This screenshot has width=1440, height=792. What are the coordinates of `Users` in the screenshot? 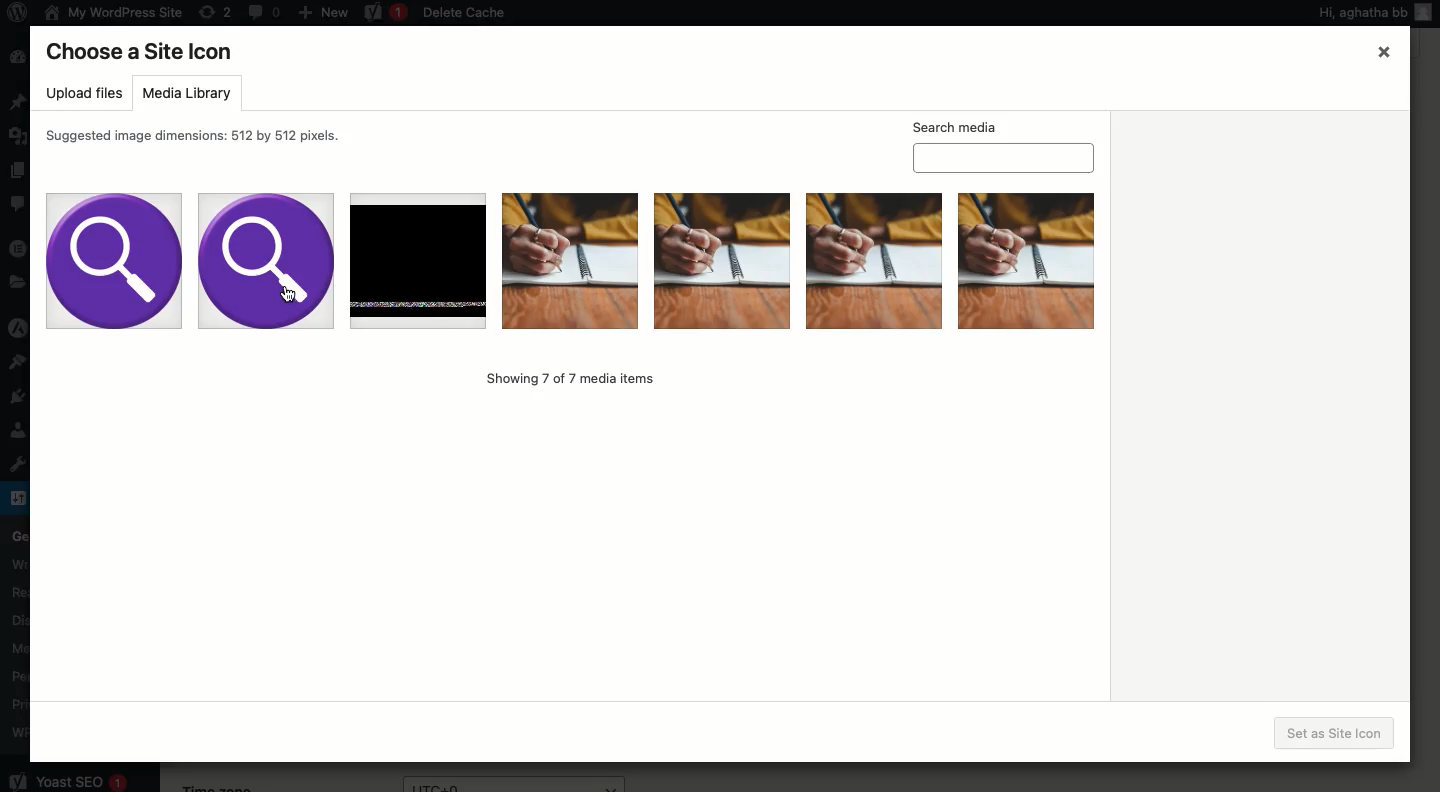 It's located at (16, 433).